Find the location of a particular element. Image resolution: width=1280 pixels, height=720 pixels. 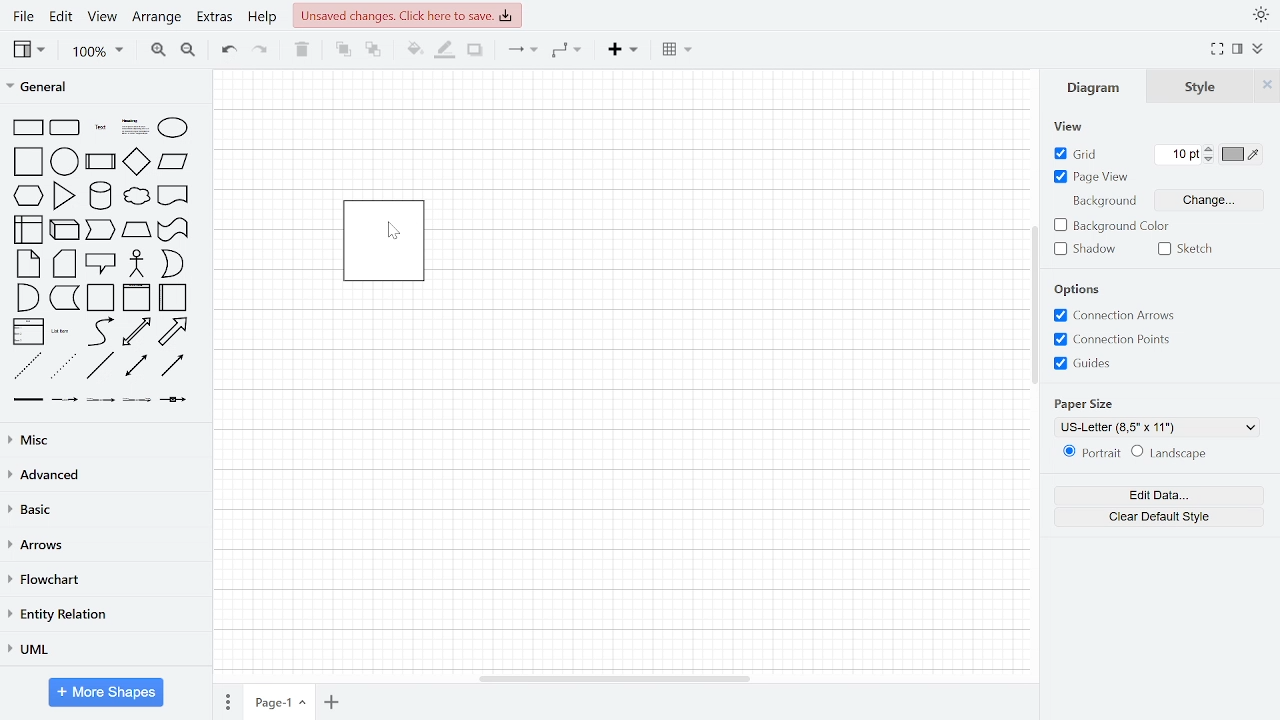

decrease grid pt is located at coordinates (1210, 159).